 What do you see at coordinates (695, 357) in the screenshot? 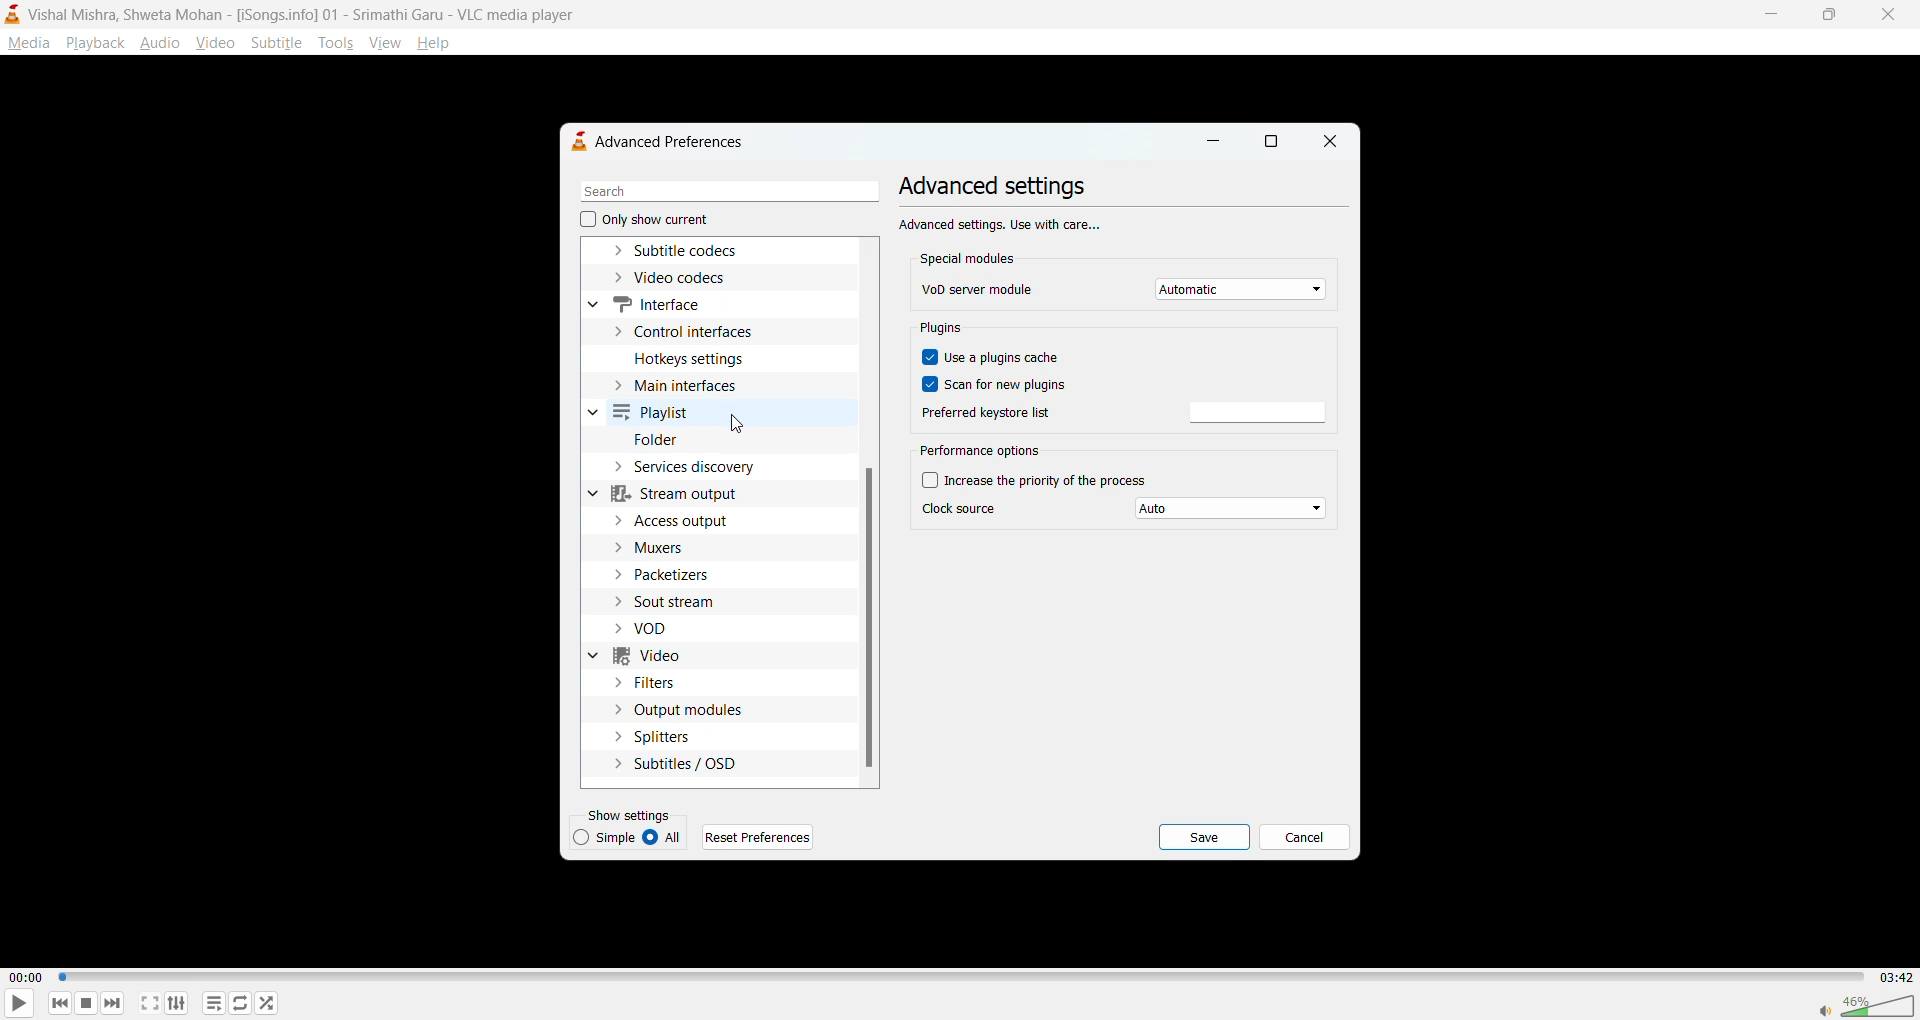
I see `hotkeys settings` at bounding box center [695, 357].